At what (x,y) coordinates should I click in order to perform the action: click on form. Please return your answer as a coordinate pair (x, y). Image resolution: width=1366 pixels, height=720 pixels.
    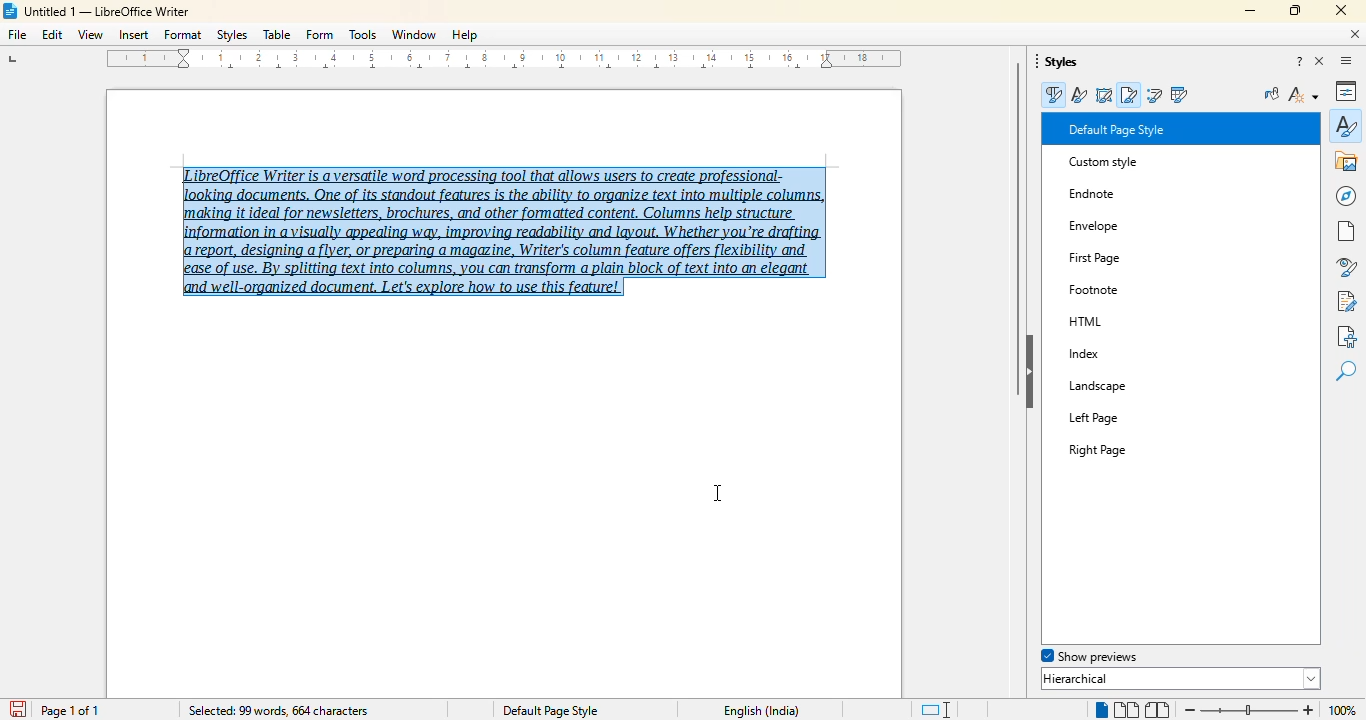
    Looking at the image, I should click on (320, 34).